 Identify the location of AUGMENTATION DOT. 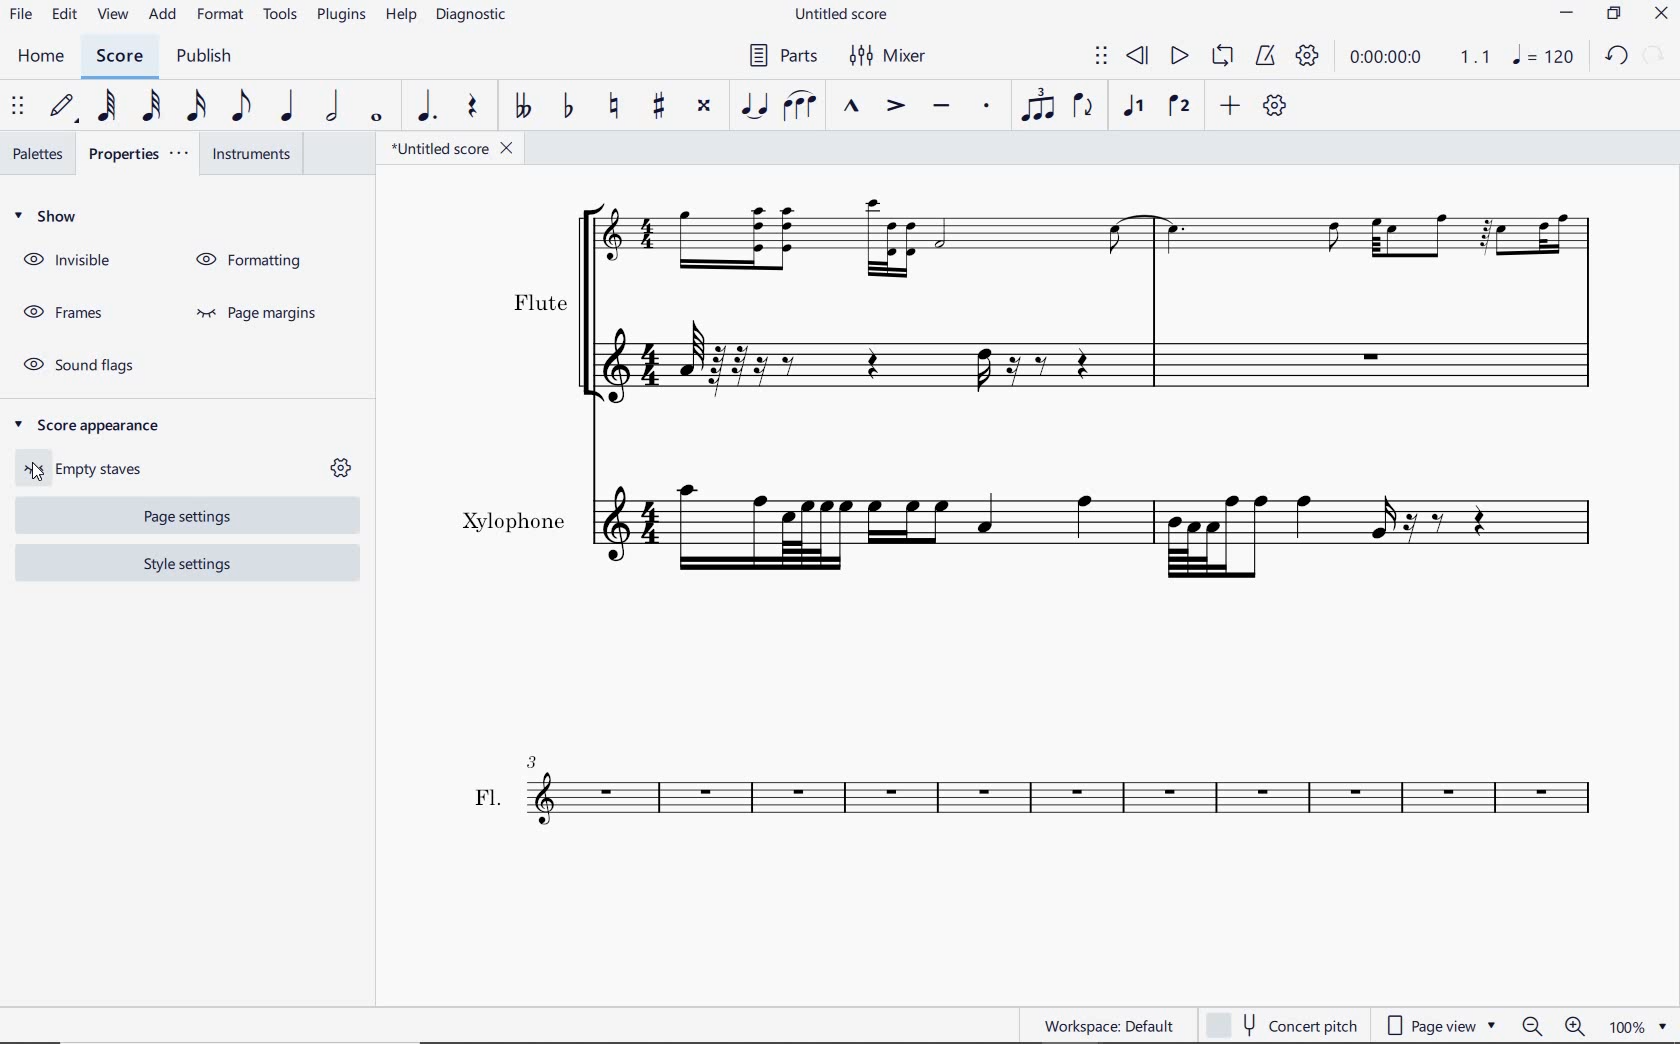
(424, 108).